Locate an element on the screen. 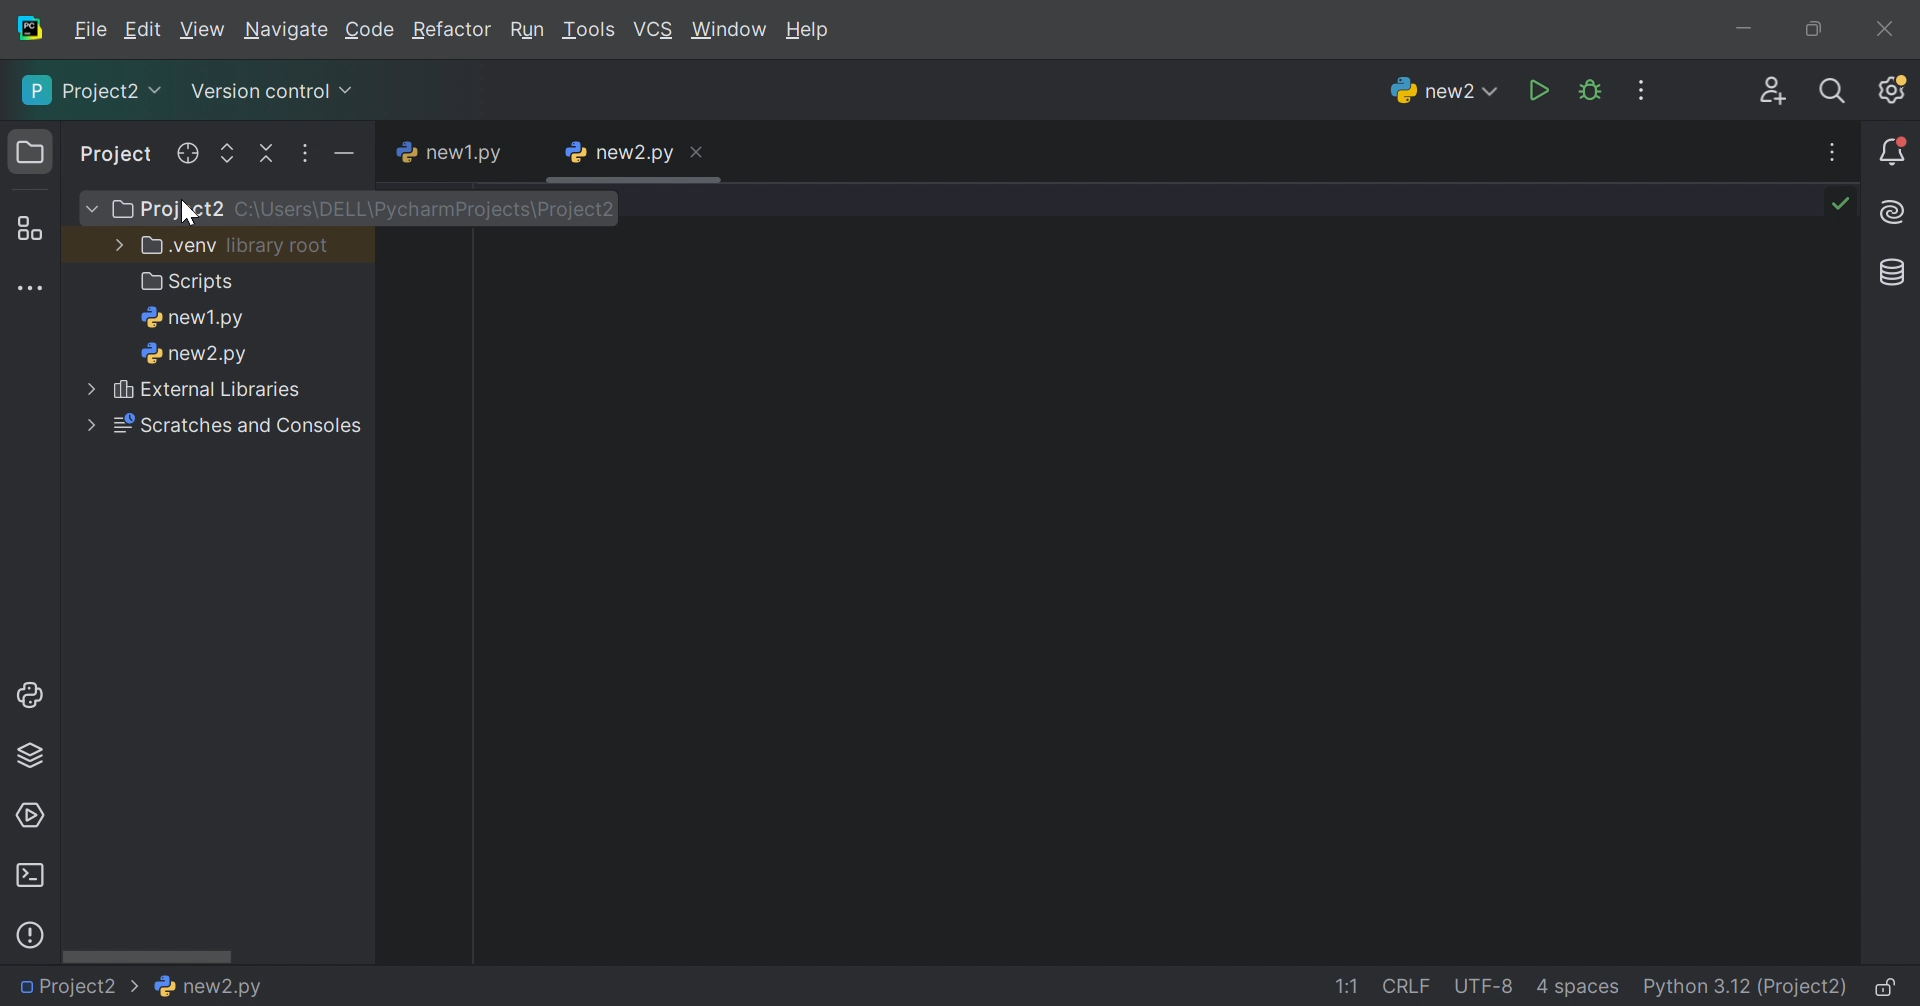 The image size is (1920, 1006). Run is located at coordinates (531, 30).